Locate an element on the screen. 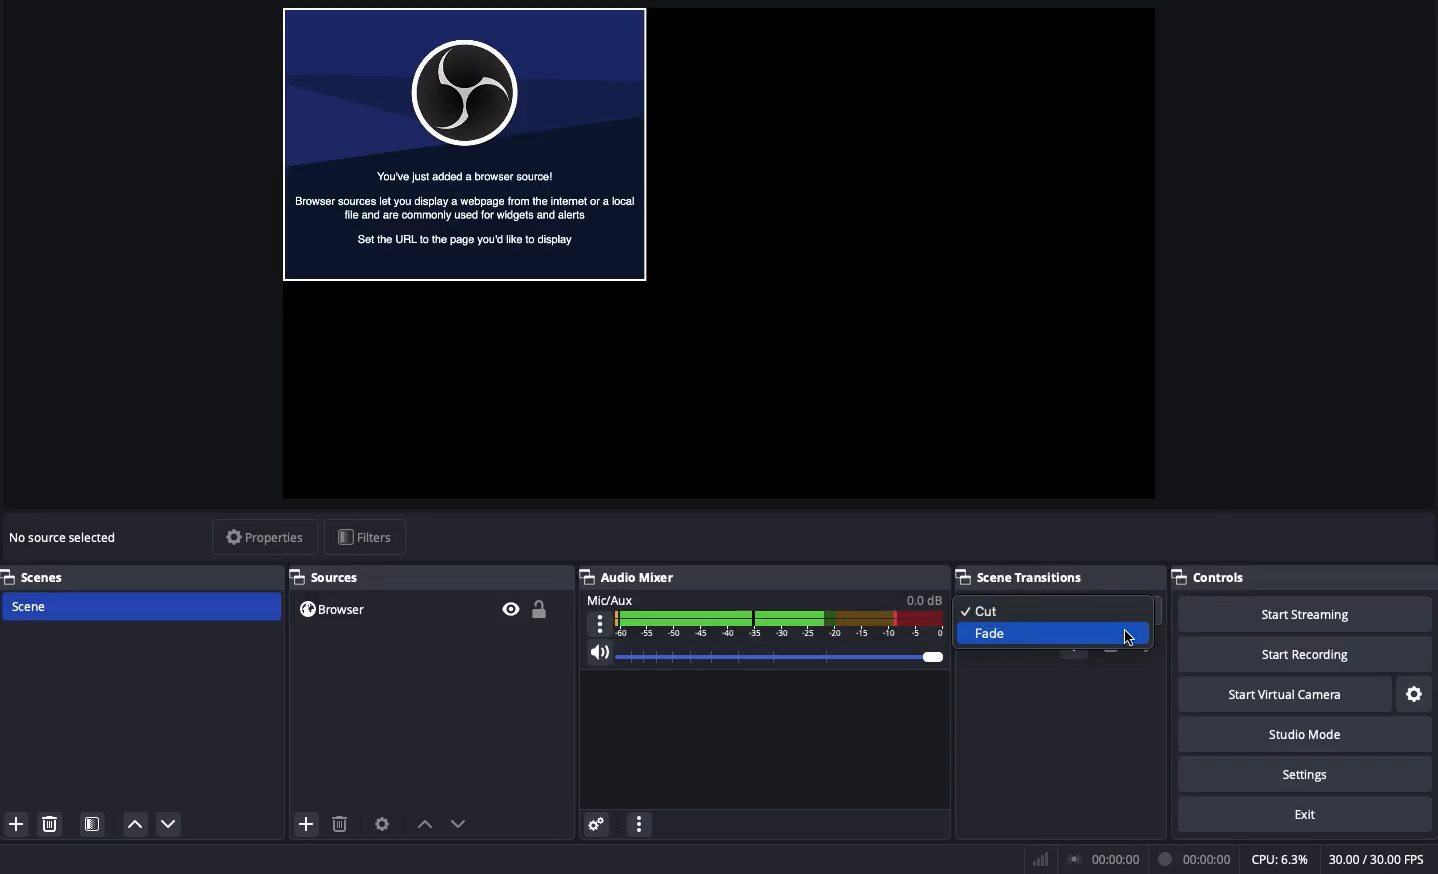 The height and width of the screenshot is (874, 1438). Browser is located at coordinates (464, 146).